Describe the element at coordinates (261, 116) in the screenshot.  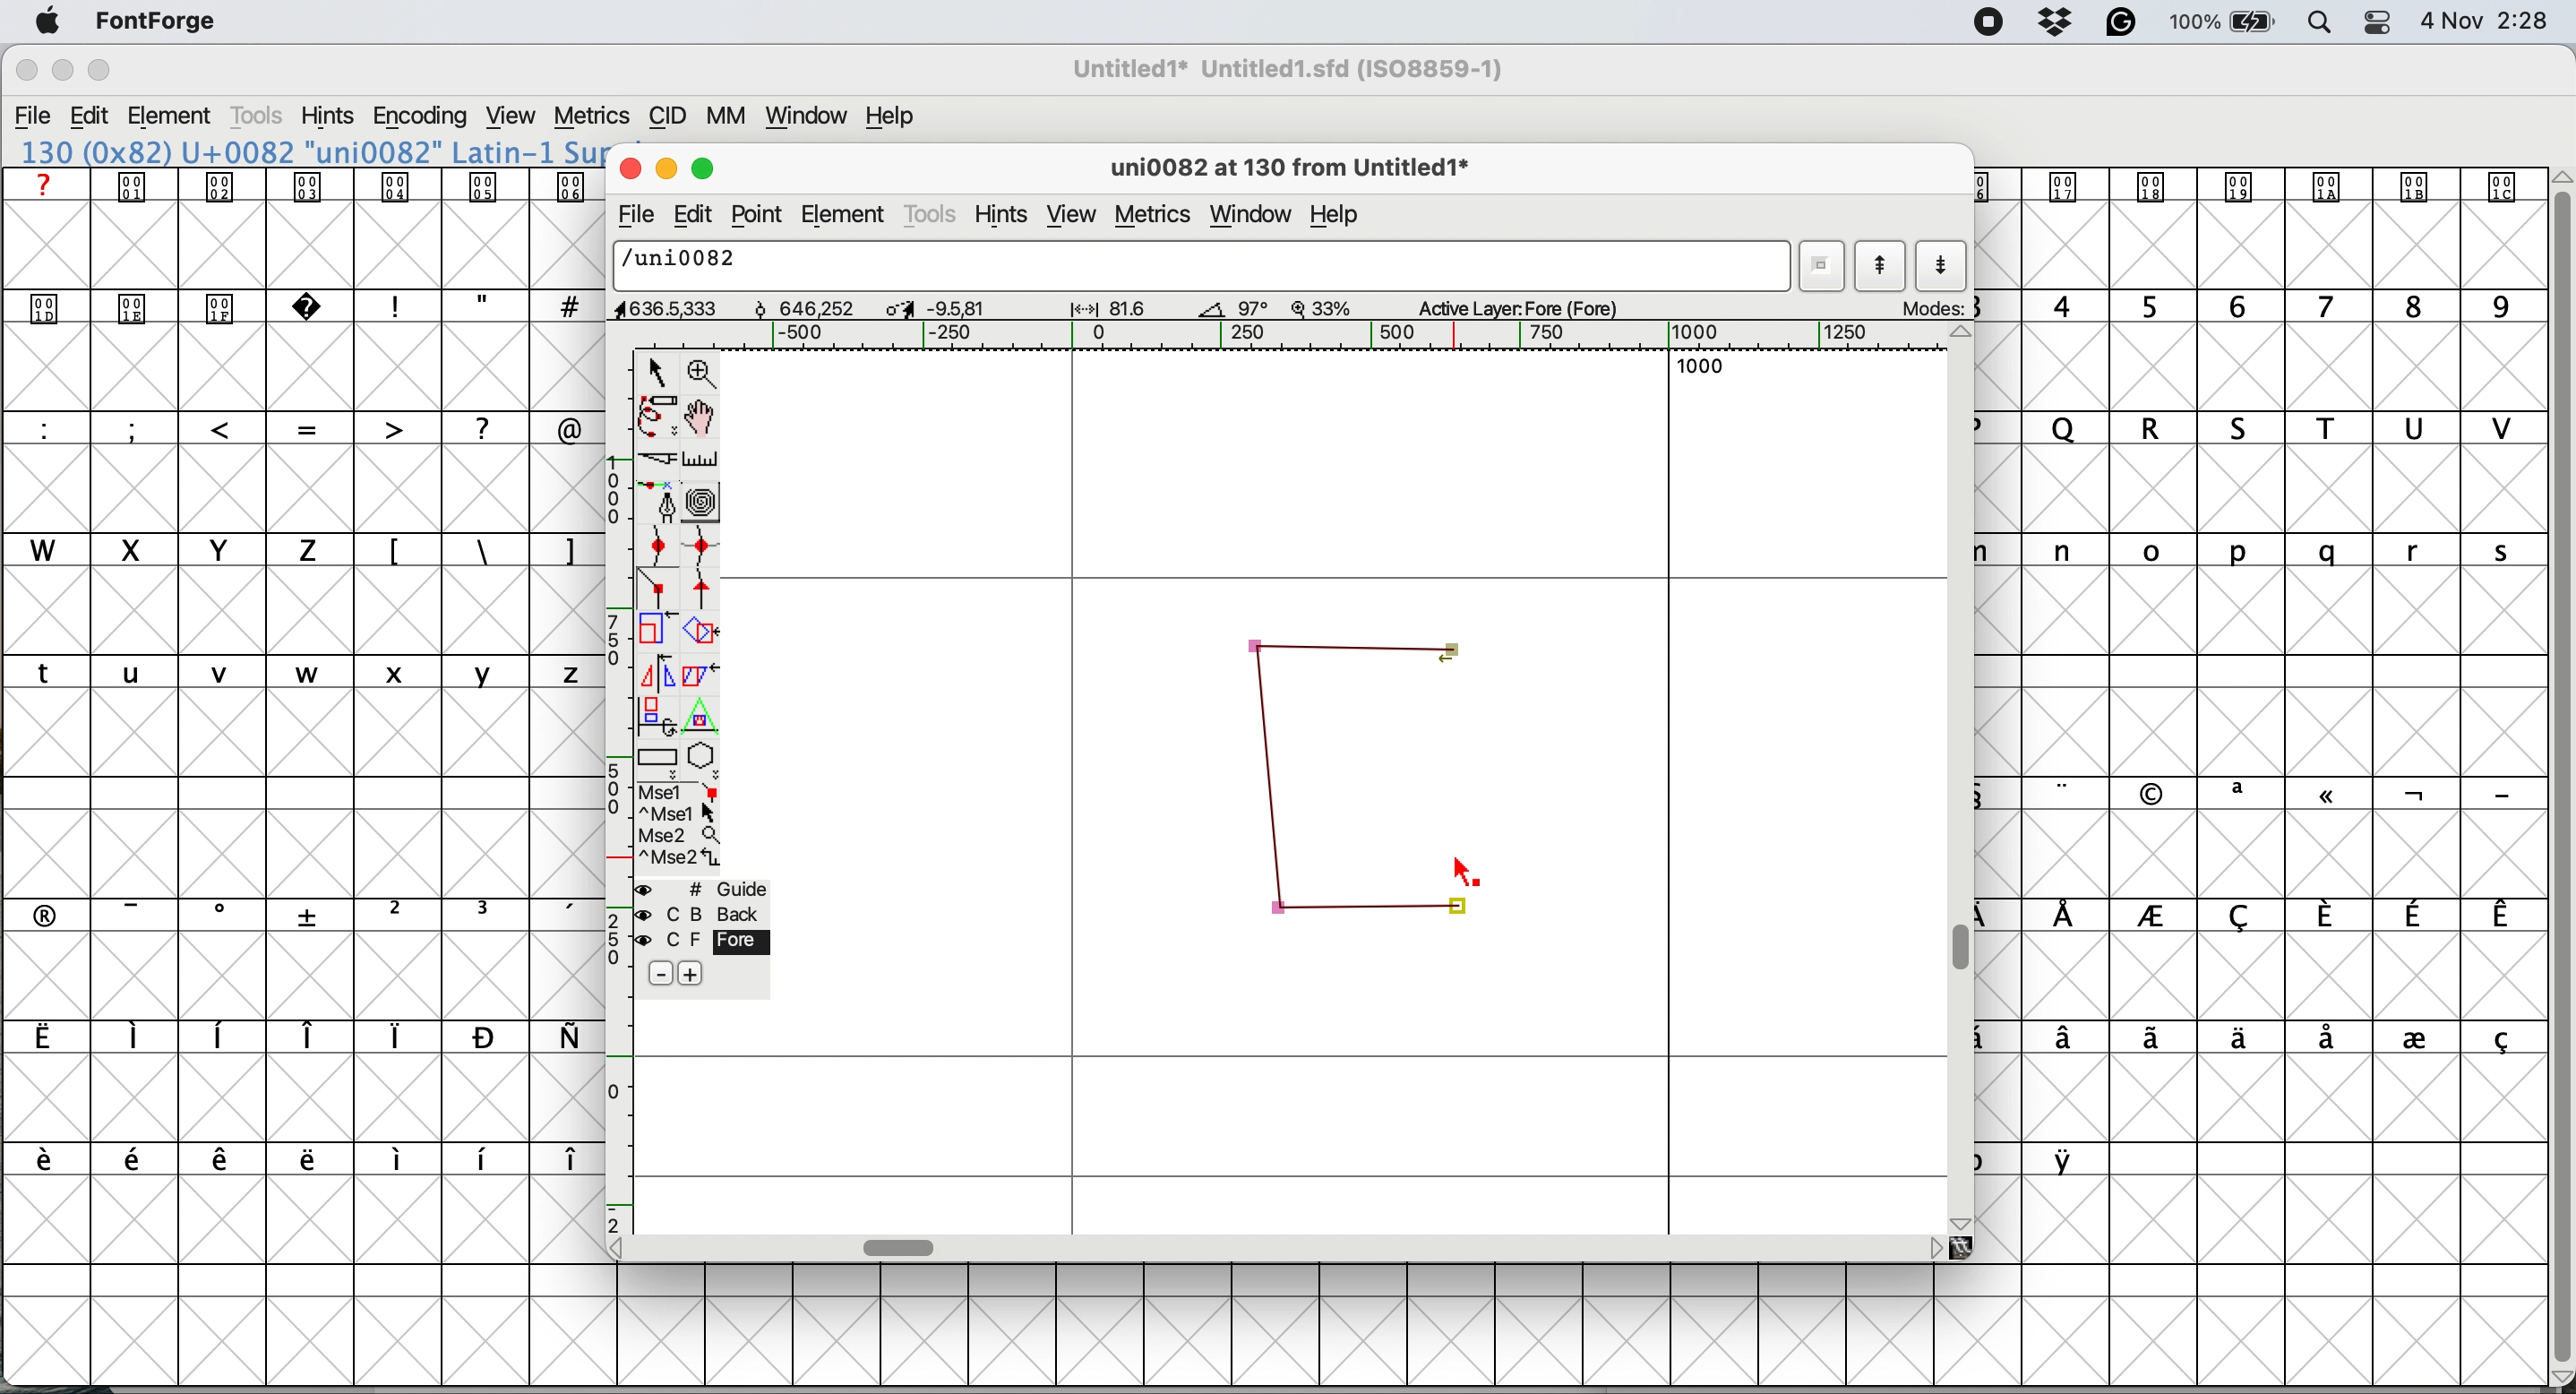
I see `tools` at that location.